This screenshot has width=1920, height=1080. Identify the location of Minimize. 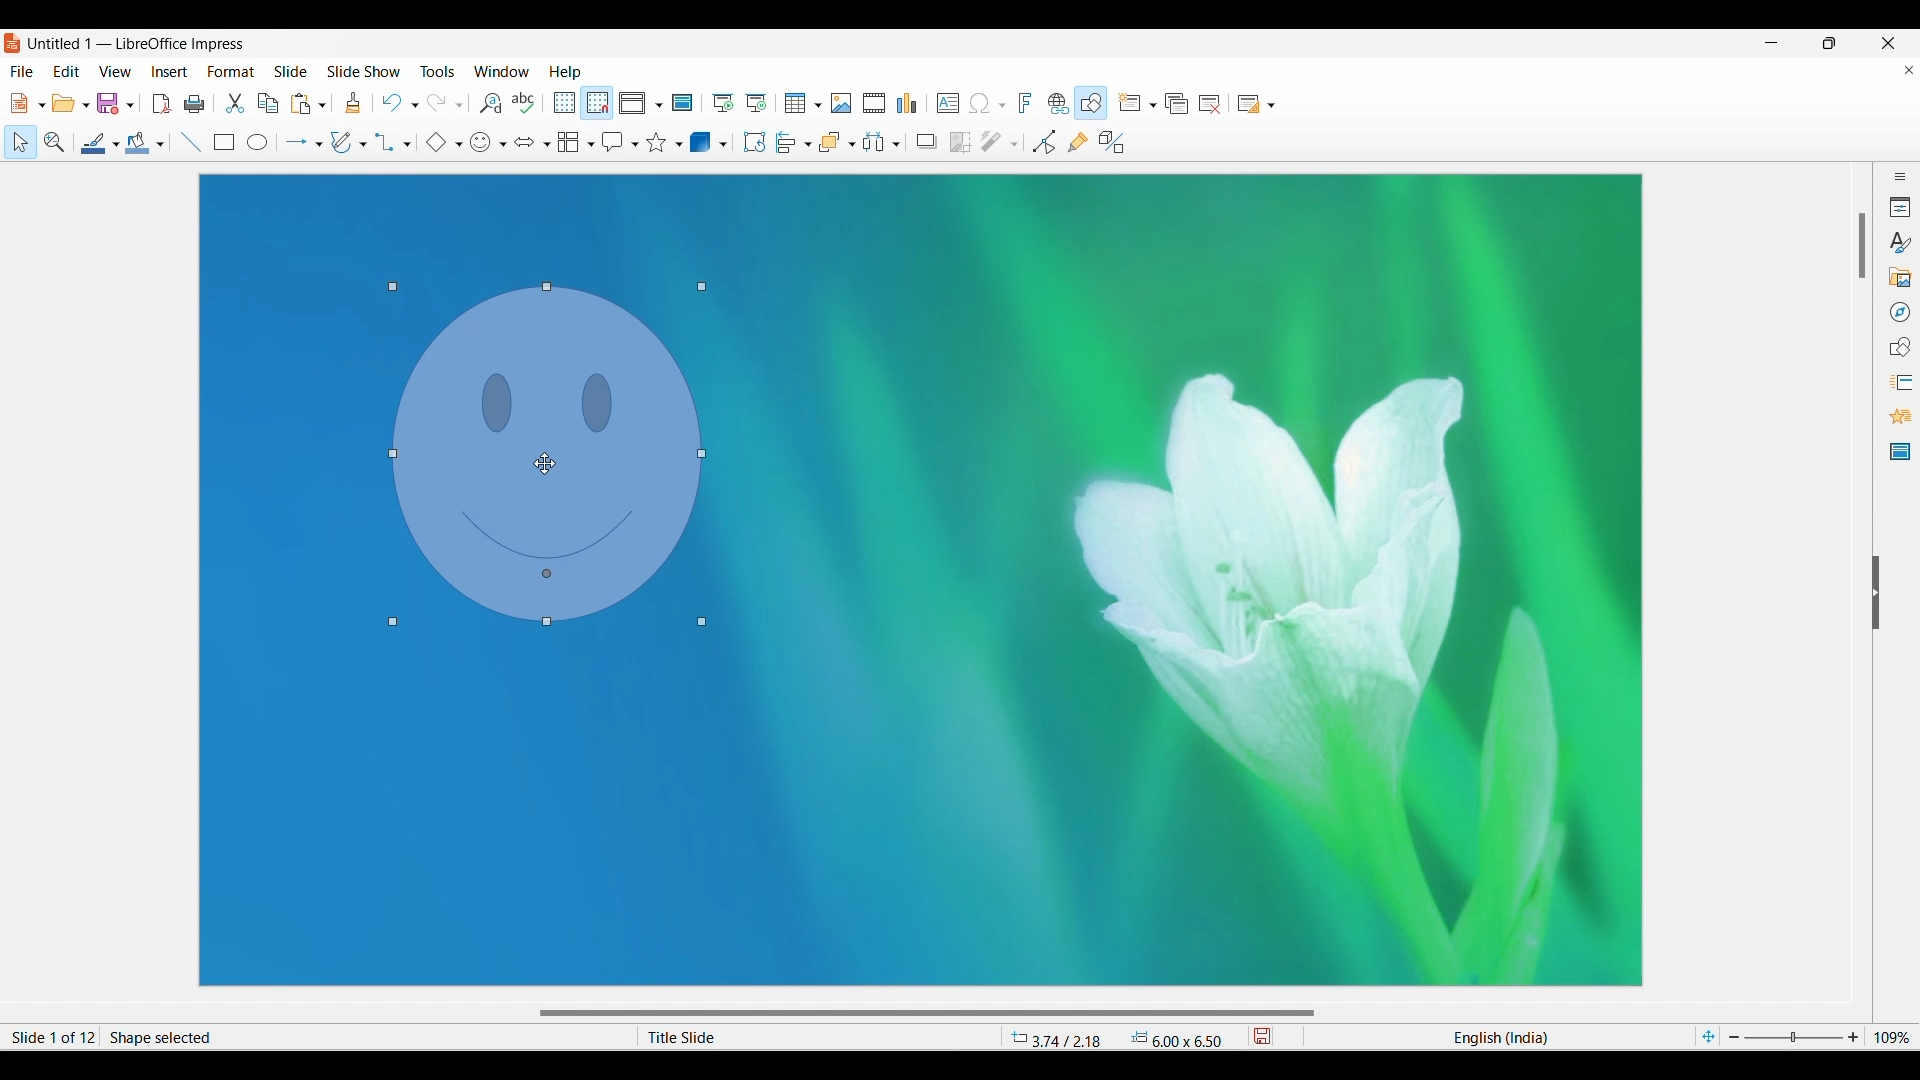
(1772, 43).